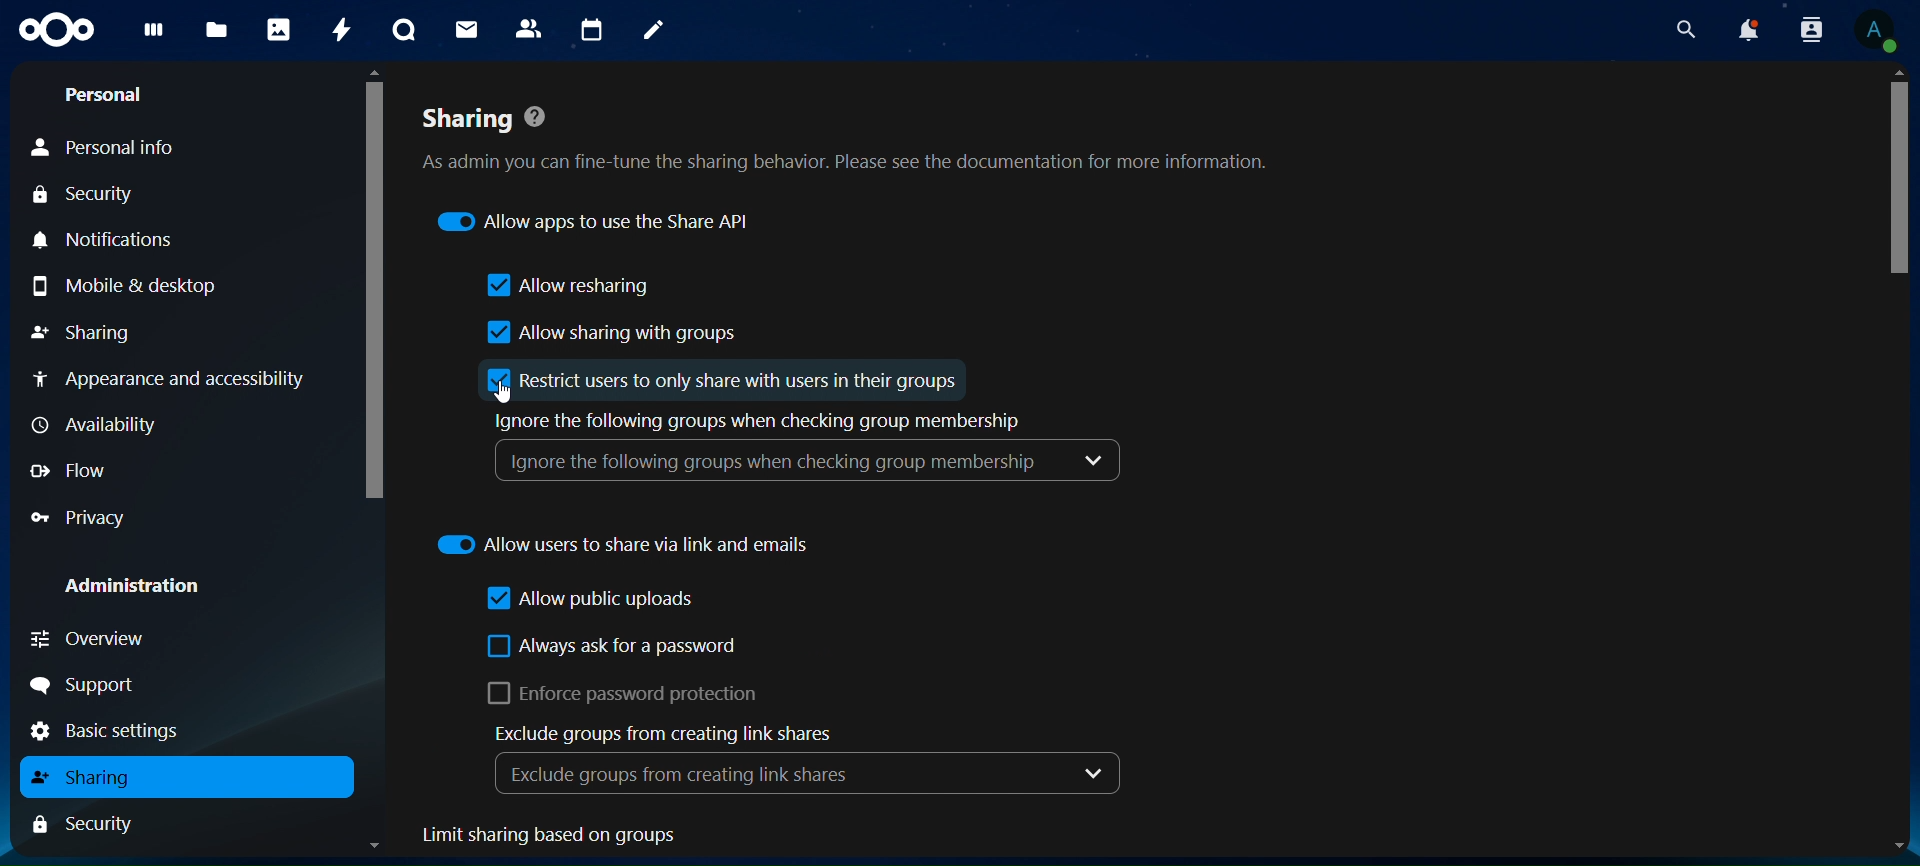  I want to click on mail, so click(464, 30).